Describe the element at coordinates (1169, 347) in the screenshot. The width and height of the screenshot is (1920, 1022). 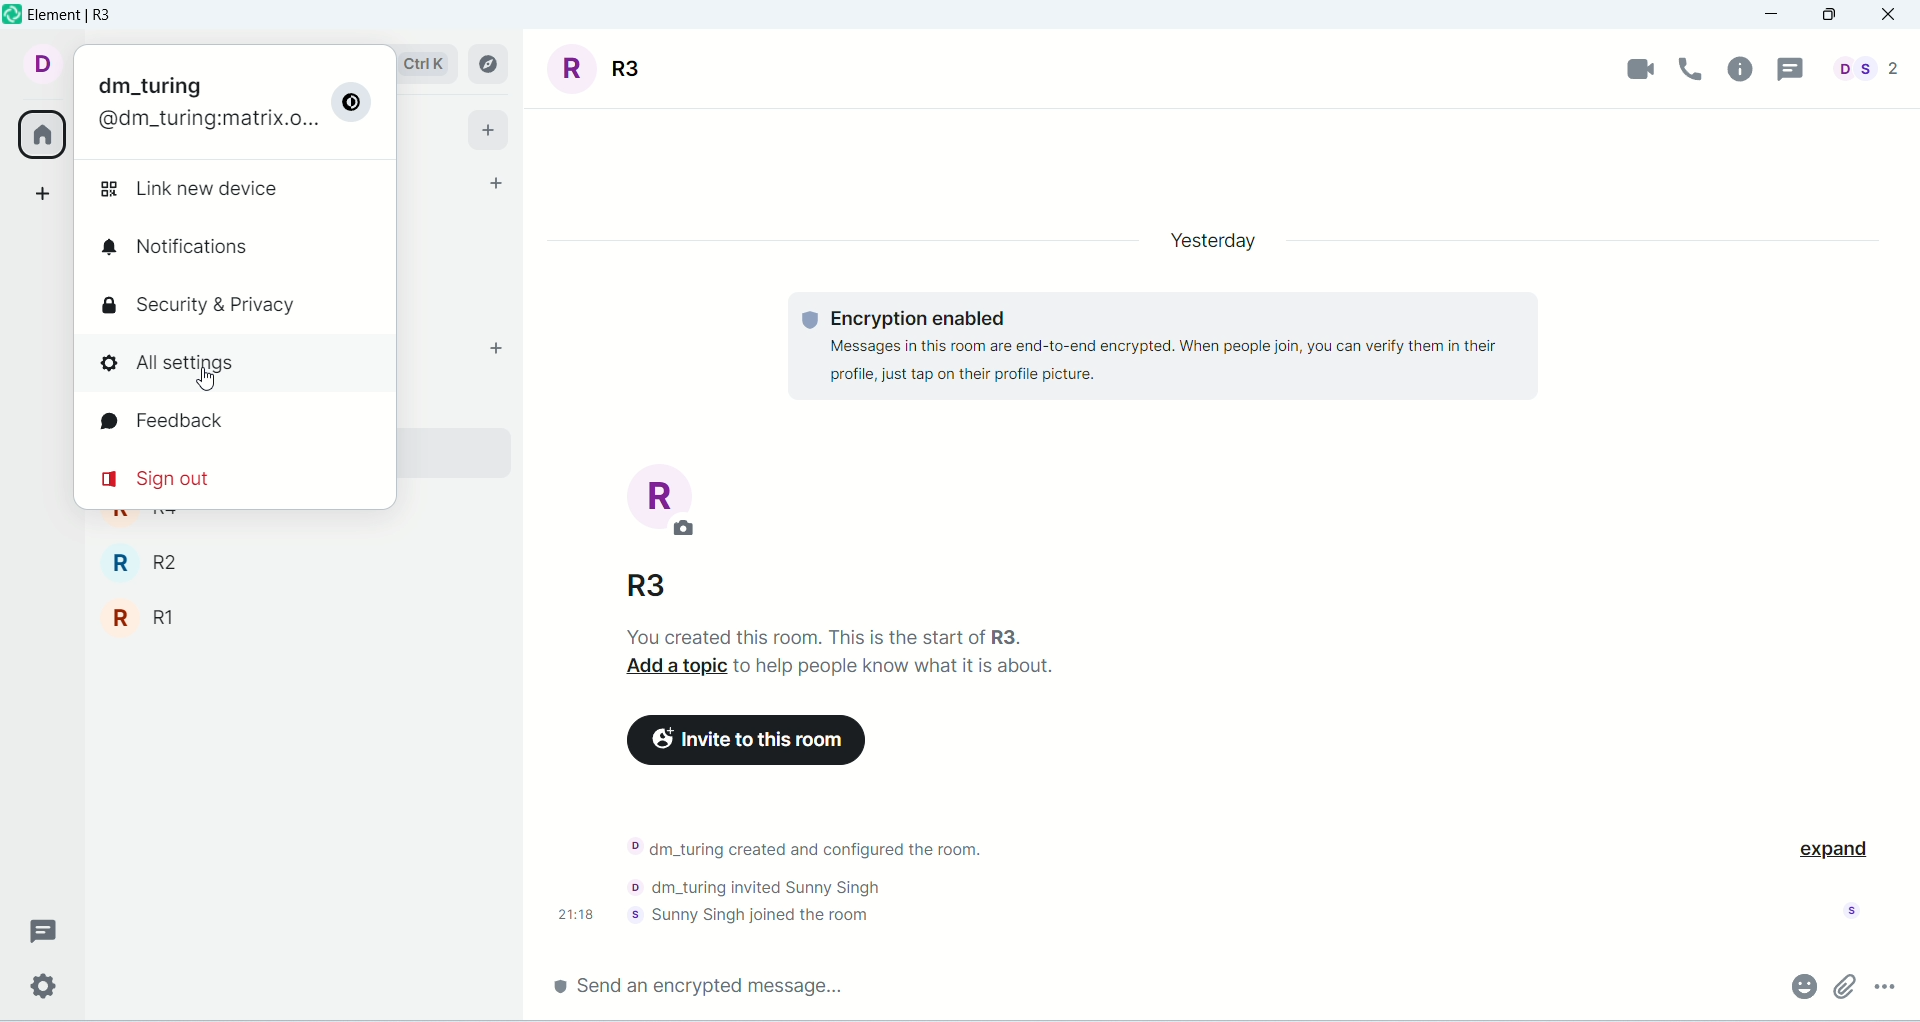
I see `text` at that location.